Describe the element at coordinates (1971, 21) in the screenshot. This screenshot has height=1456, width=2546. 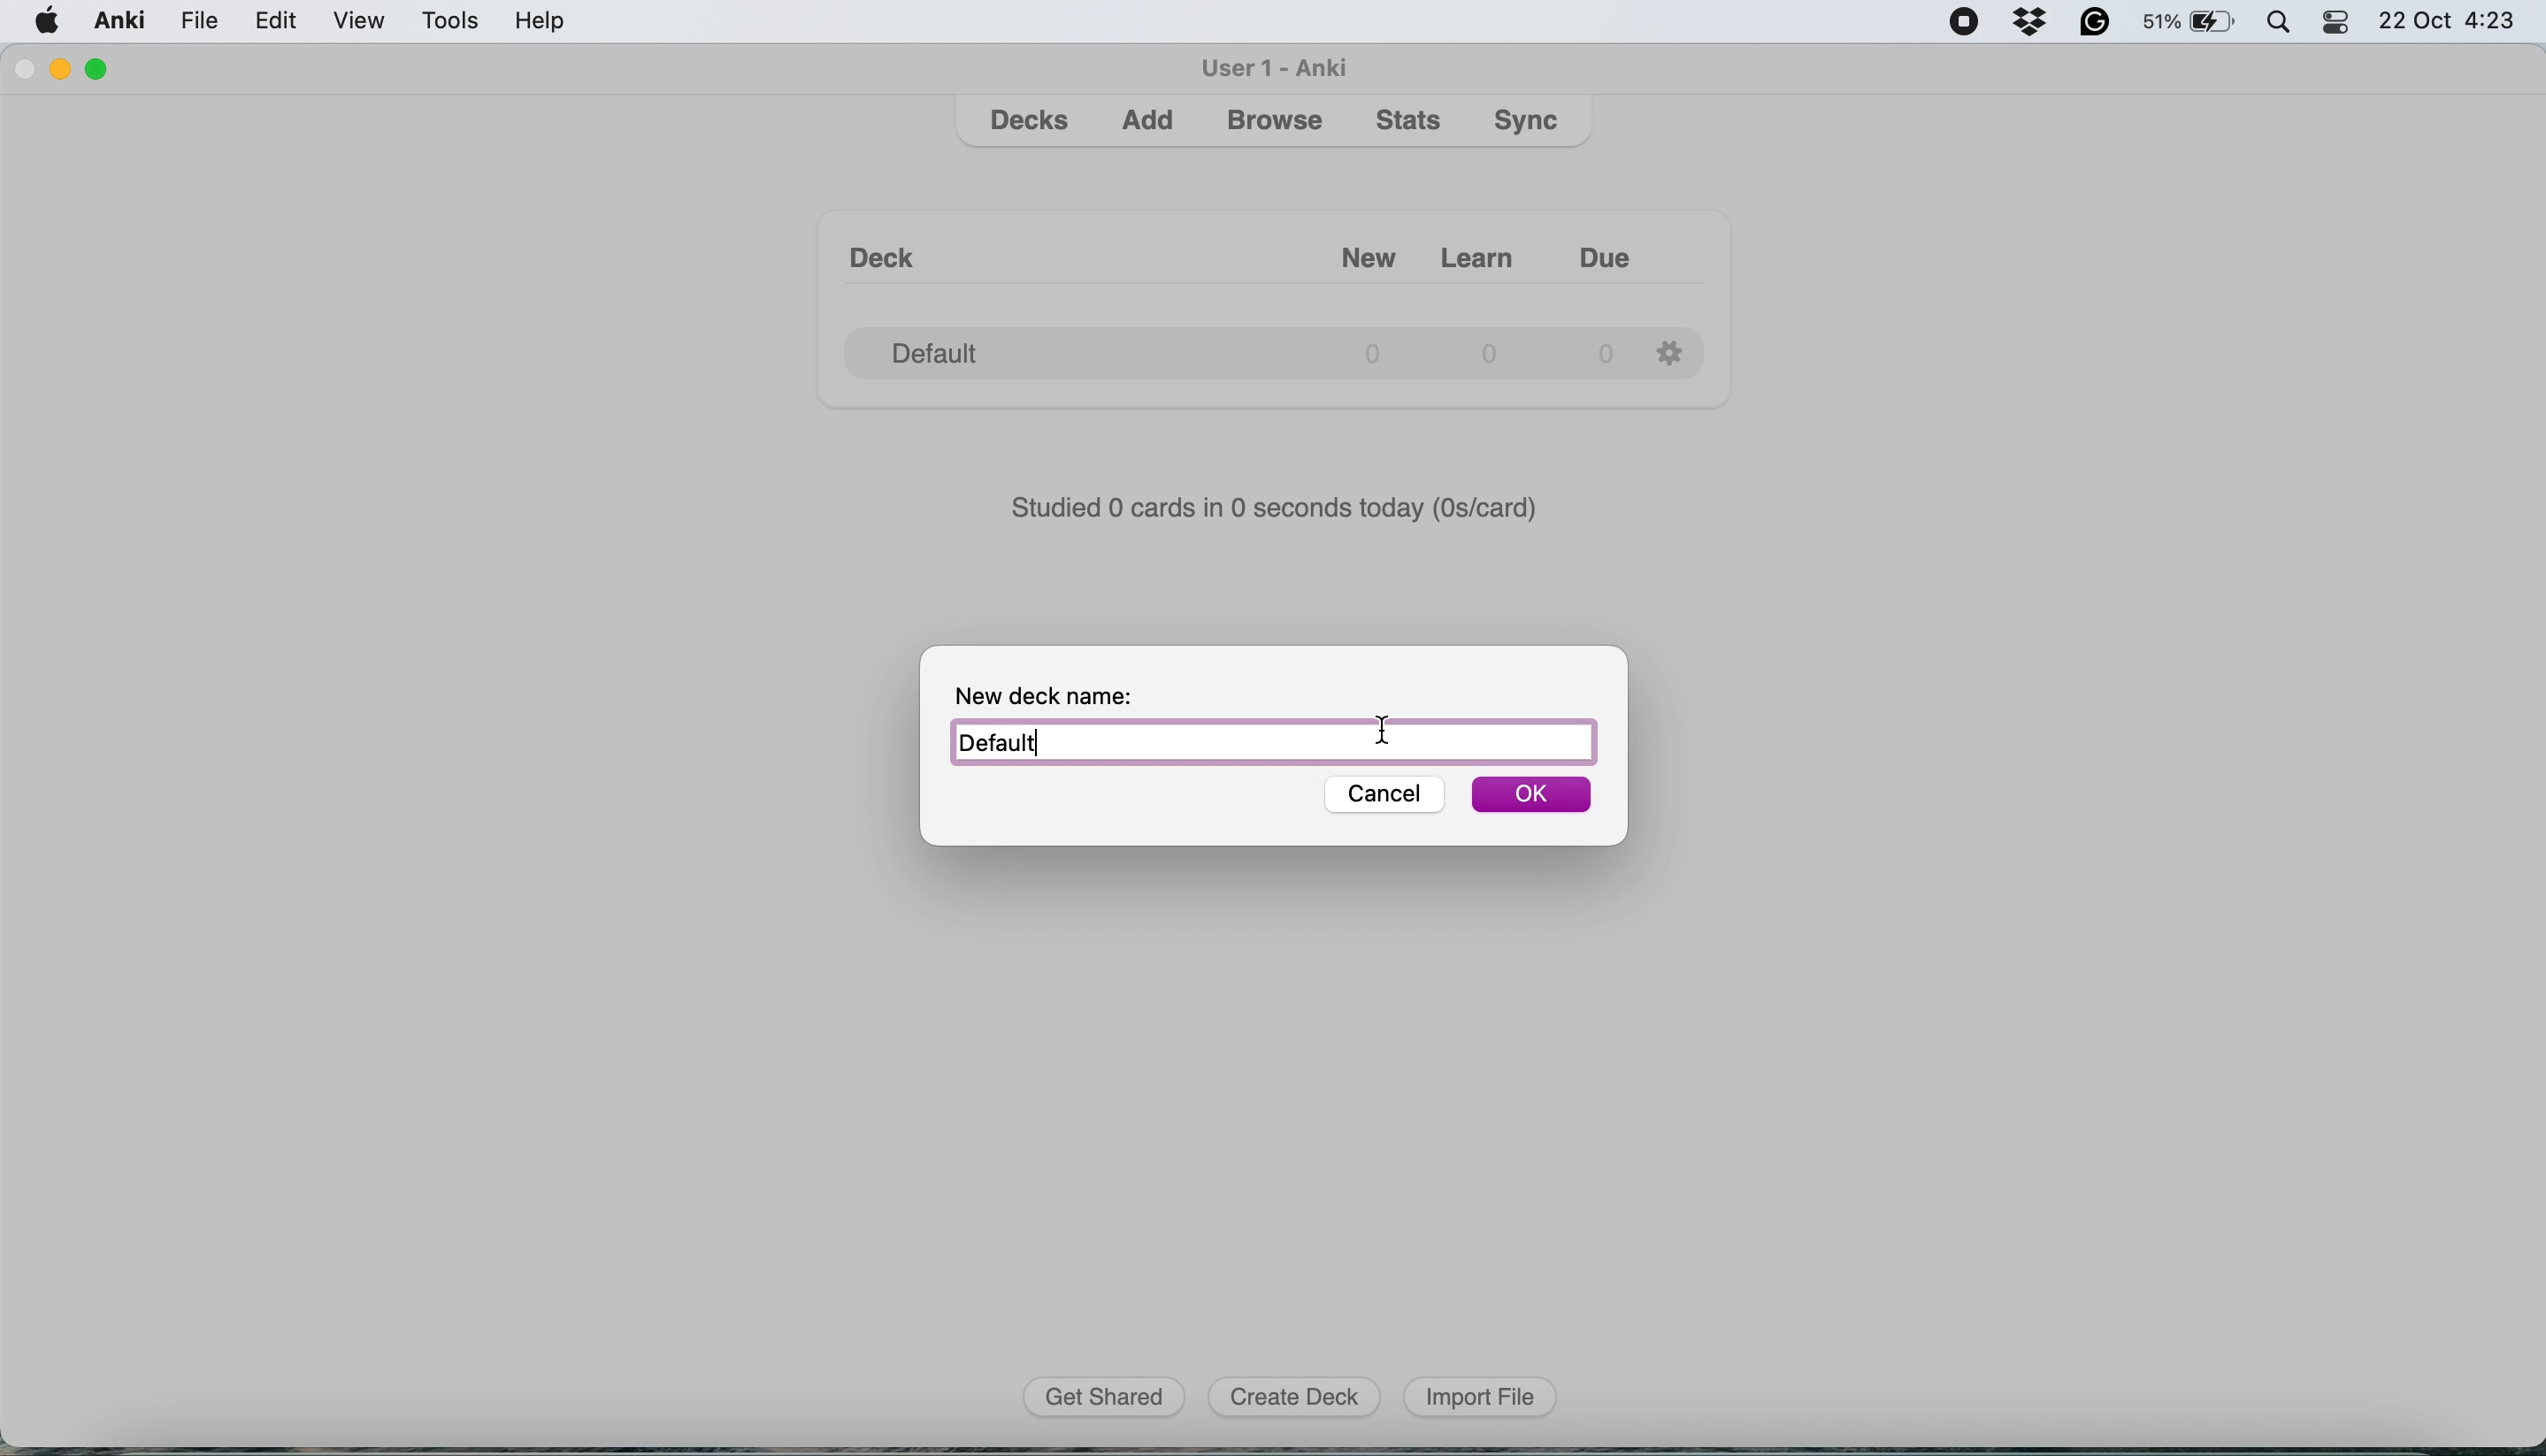
I see `screen recorder` at that location.